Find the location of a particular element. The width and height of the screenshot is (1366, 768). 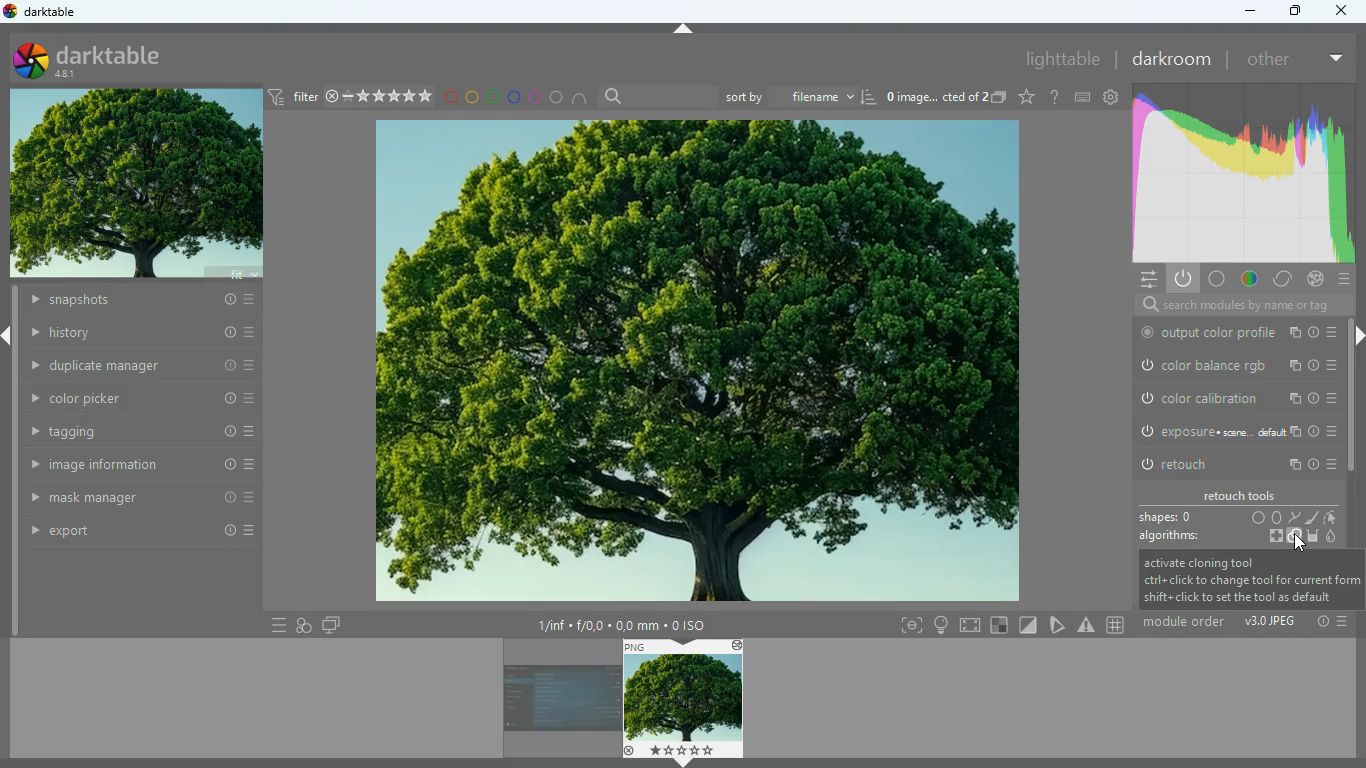

image is located at coordinates (683, 699).